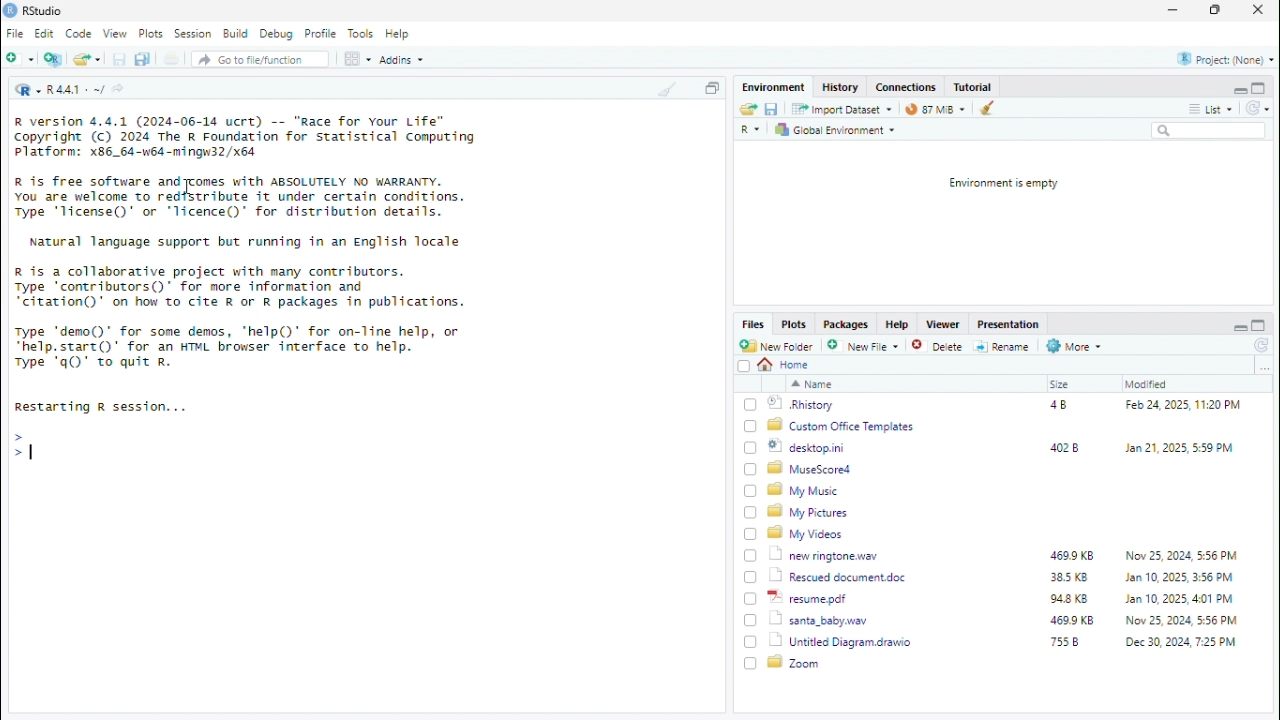 The width and height of the screenshot is (1280, 720). I want to click on resme.pdf 94.8KB Jan 10, 2025, 401 PM, so click(1007, 598).